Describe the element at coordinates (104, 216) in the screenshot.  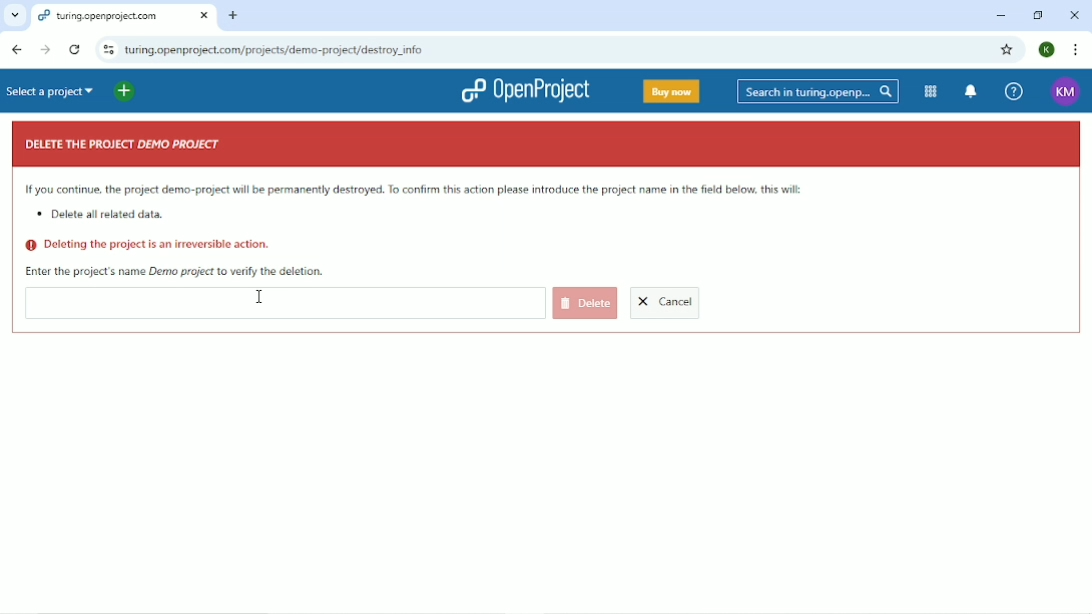
I see `Delete all related data` at that location.